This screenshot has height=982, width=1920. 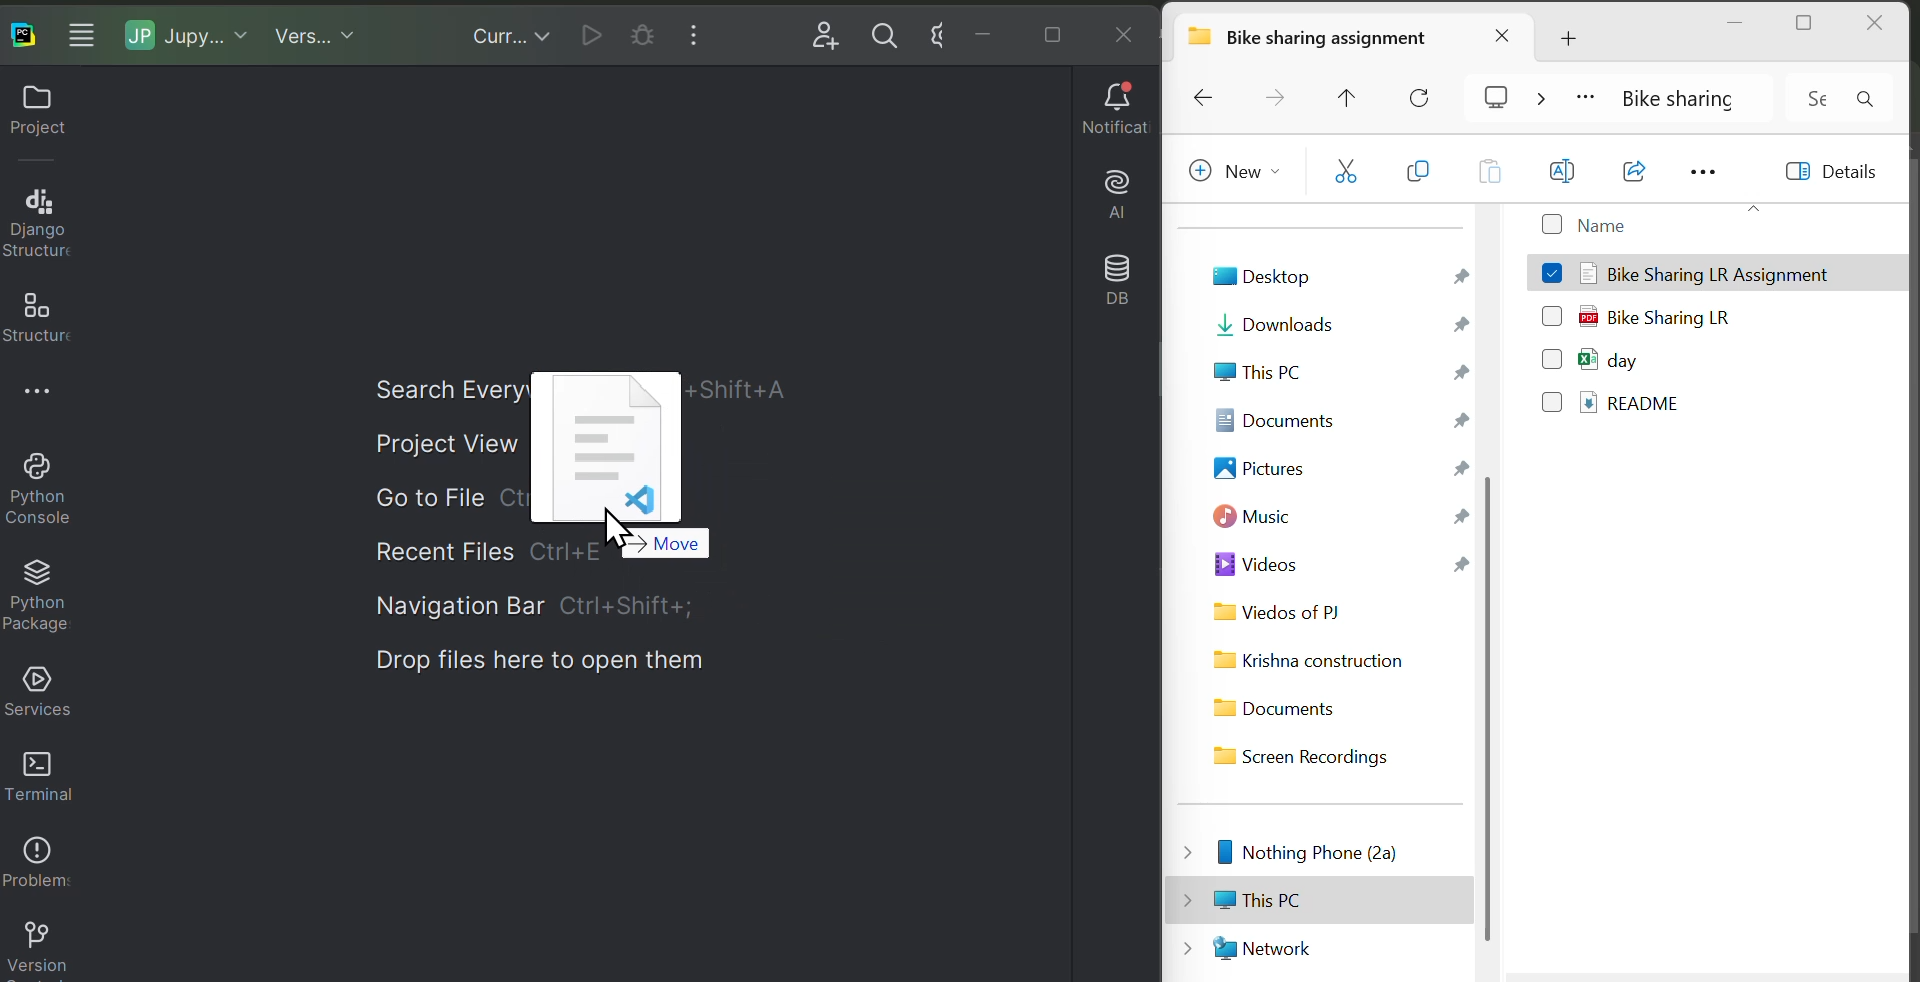 I want to click on Nothing Phone (2a), so click(x=1302, y=850).